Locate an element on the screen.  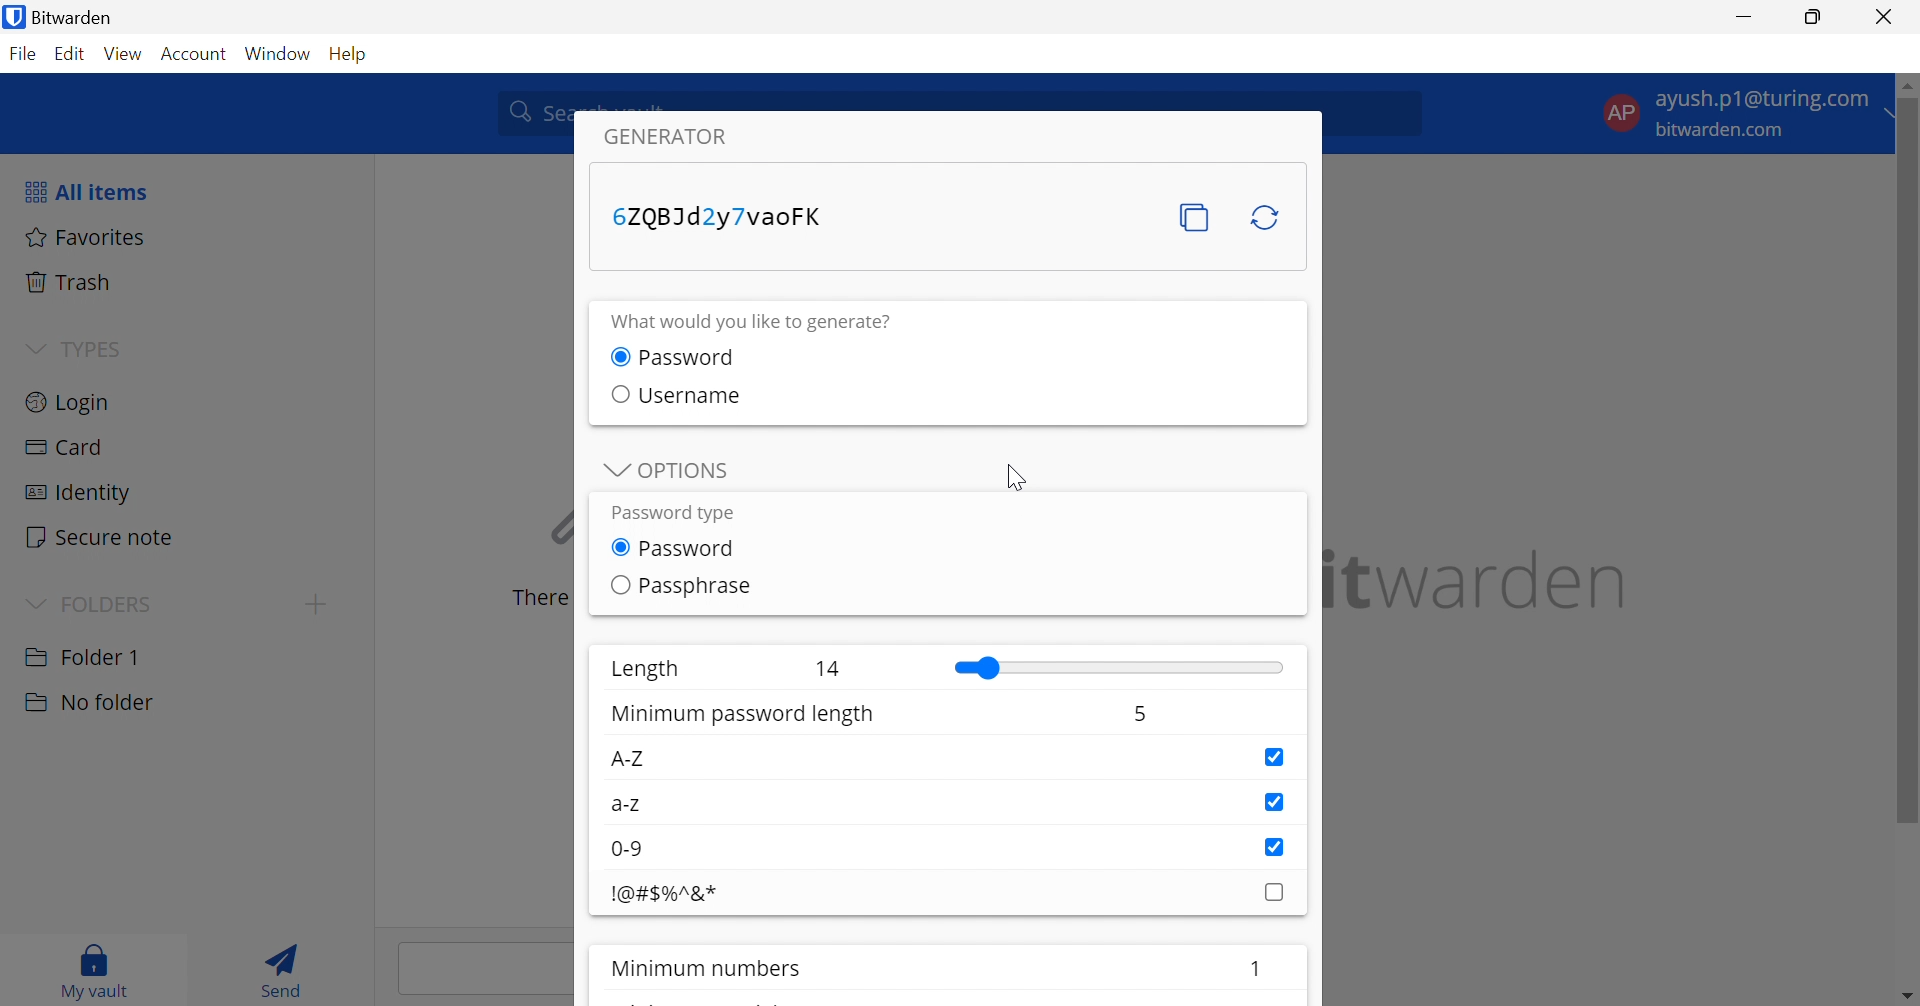
a-z is located at coordinates (629, 807).